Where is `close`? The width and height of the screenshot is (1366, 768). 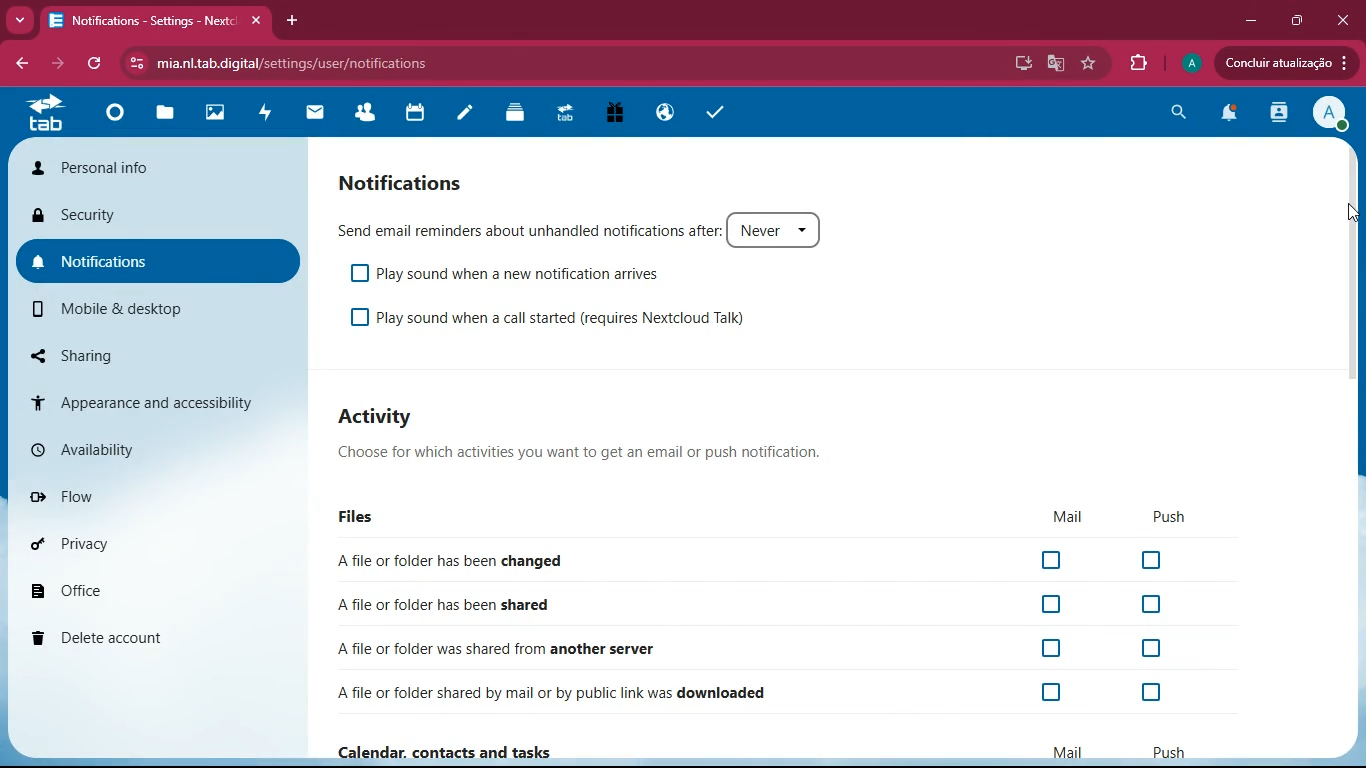 close is located at coordinates (1346, 20).